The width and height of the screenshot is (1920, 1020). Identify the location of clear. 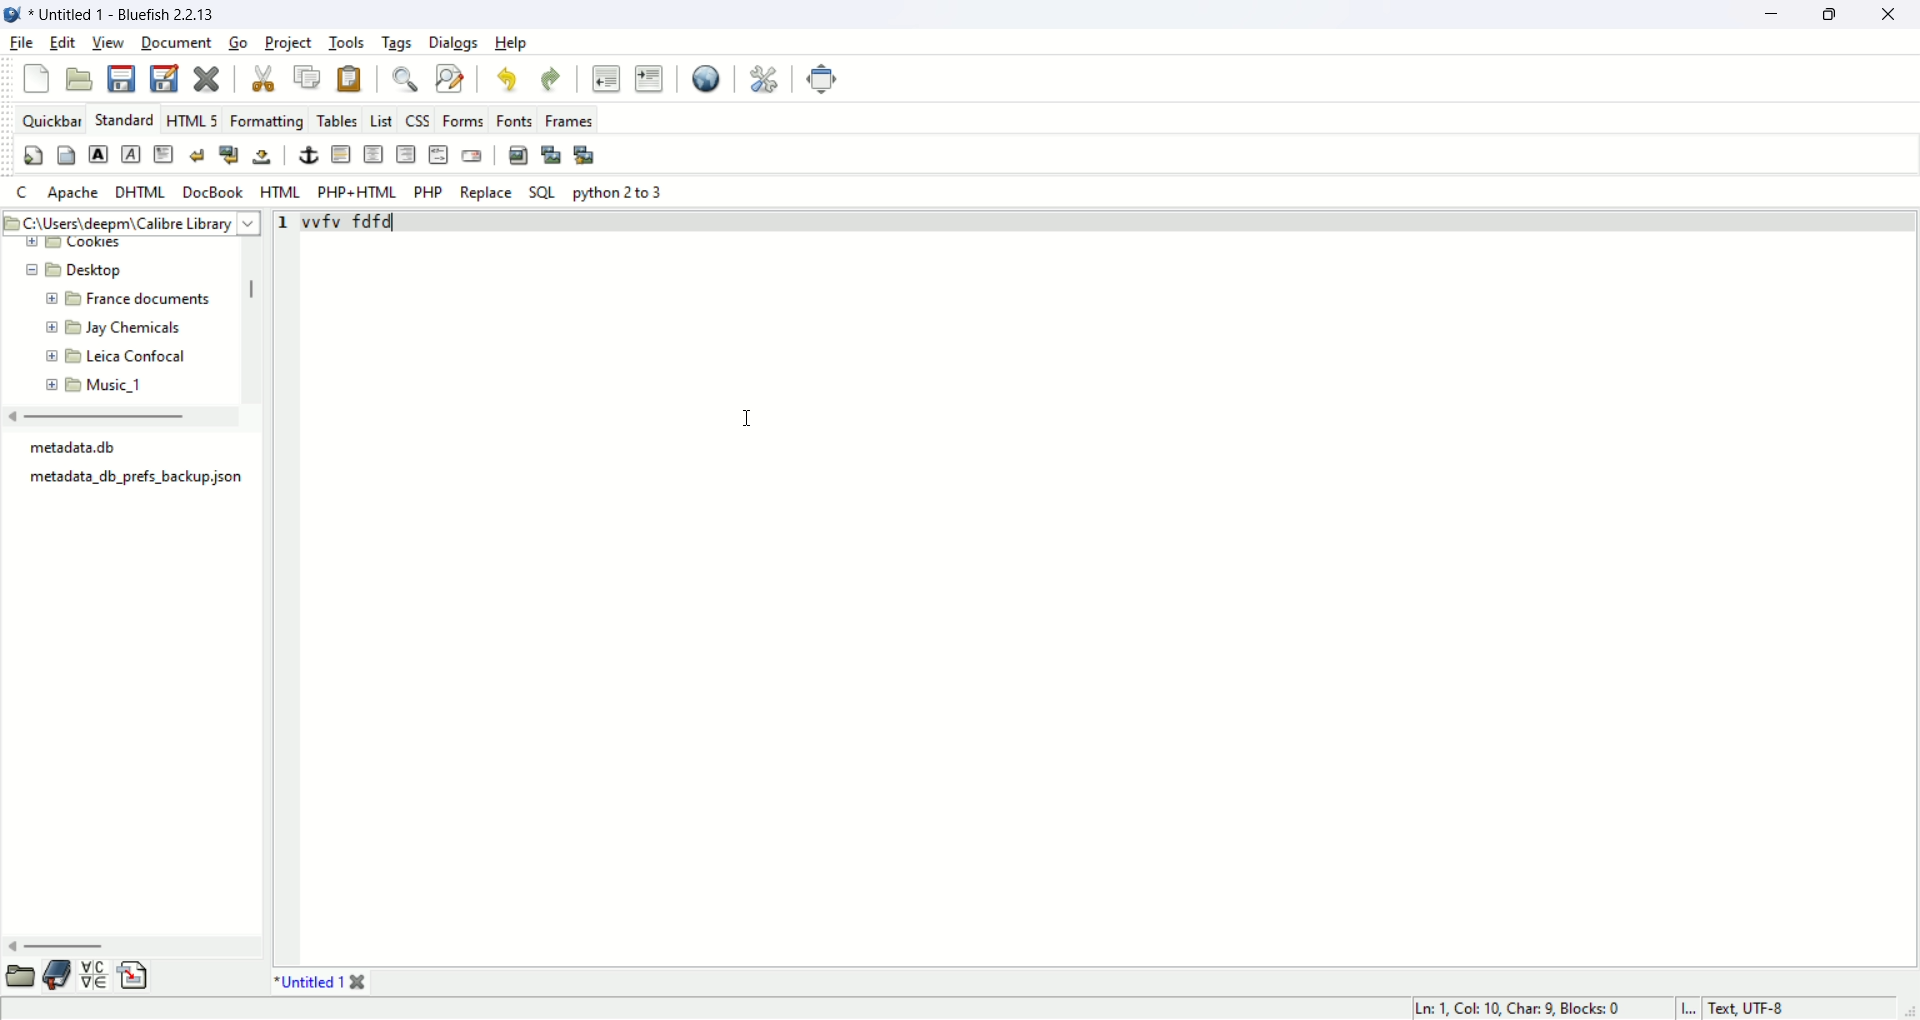
(195, 156).